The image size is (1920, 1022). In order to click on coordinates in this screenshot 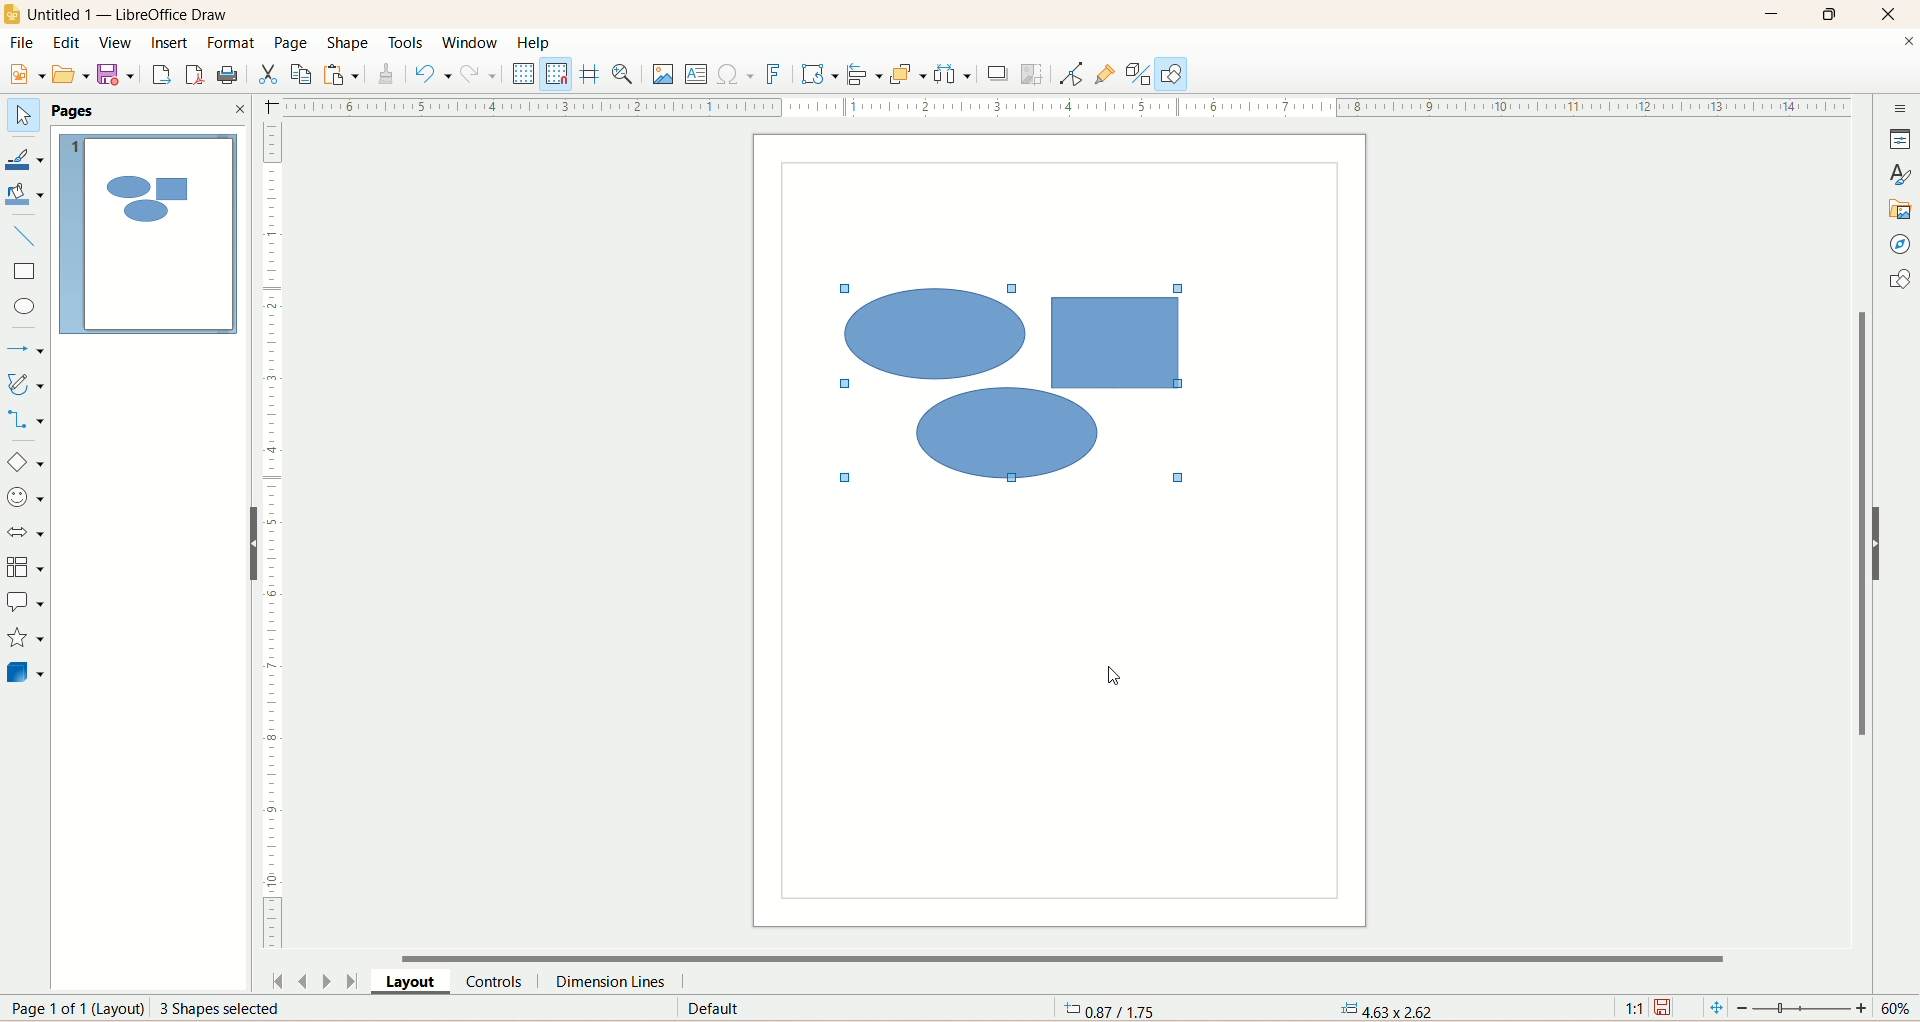, I will do `click(1106, 1011)`.